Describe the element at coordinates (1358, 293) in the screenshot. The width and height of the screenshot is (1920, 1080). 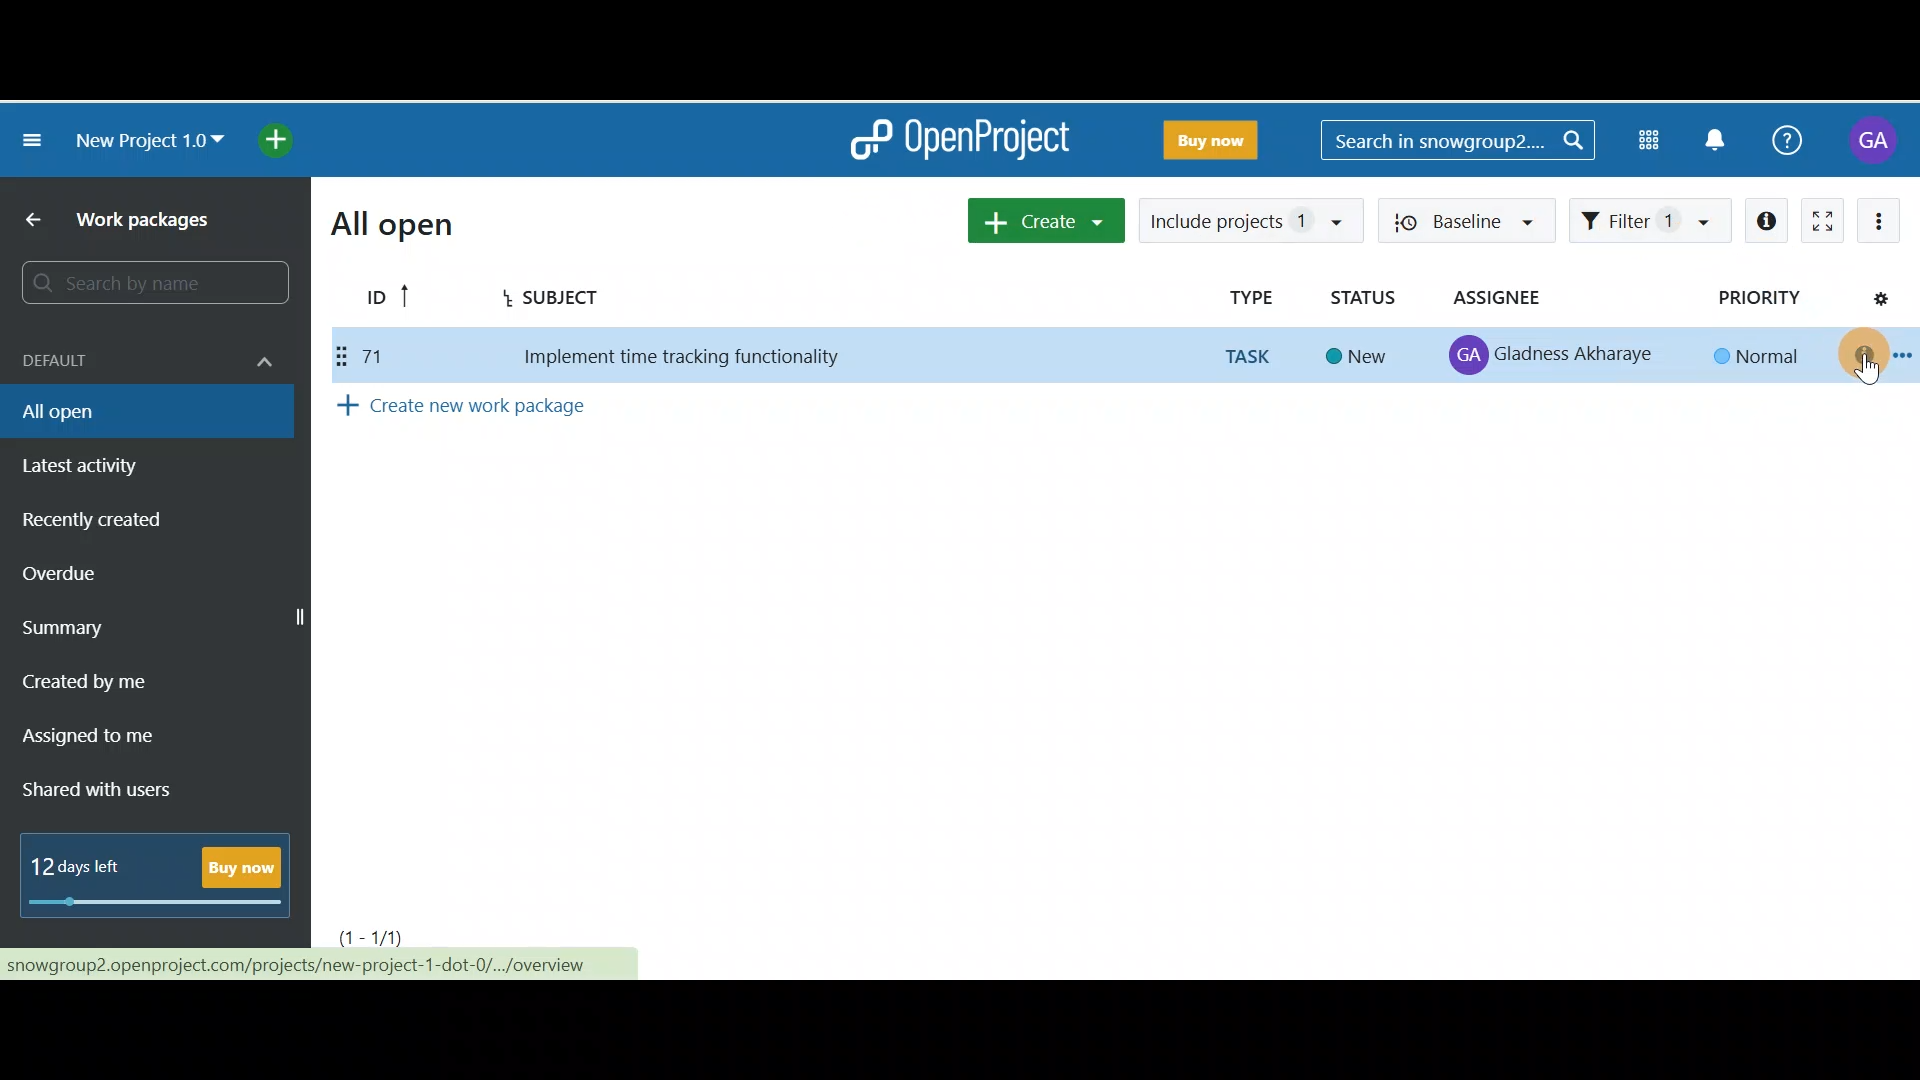
I see `Status` at that location.